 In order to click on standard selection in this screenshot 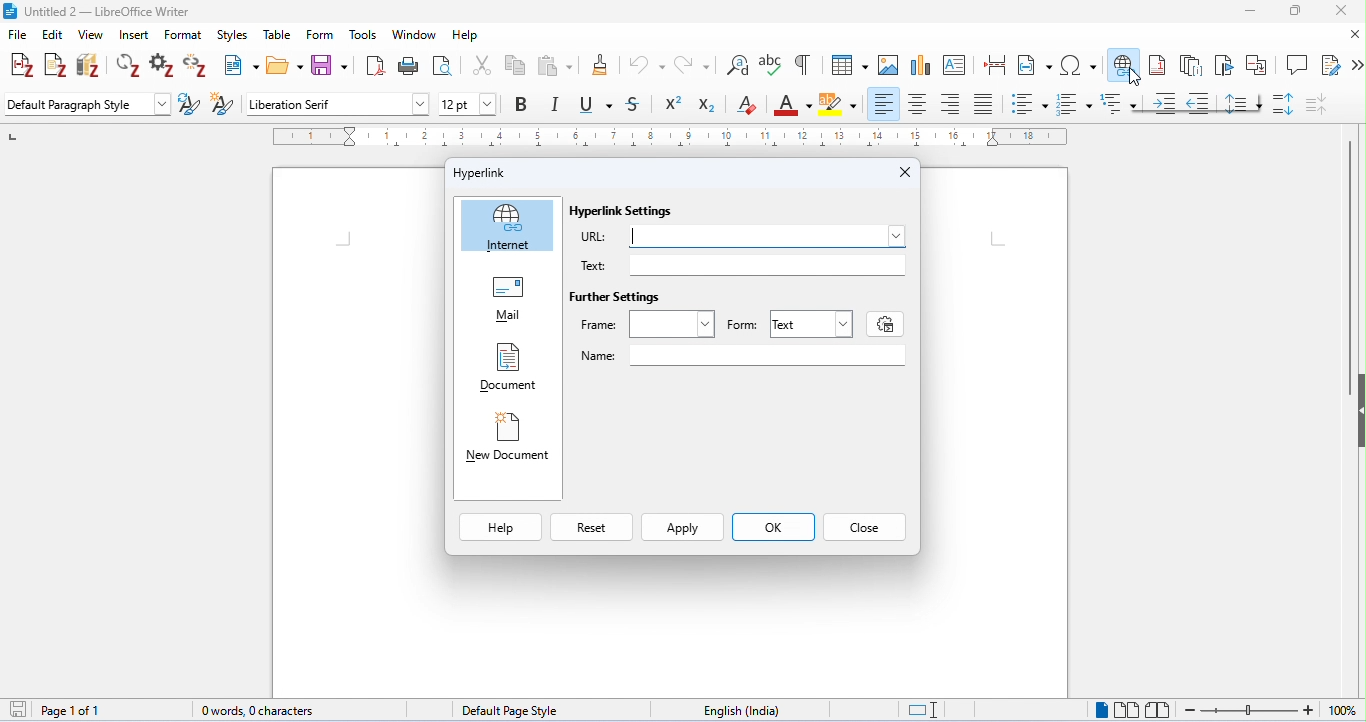, I will do `click(920, 711)`.